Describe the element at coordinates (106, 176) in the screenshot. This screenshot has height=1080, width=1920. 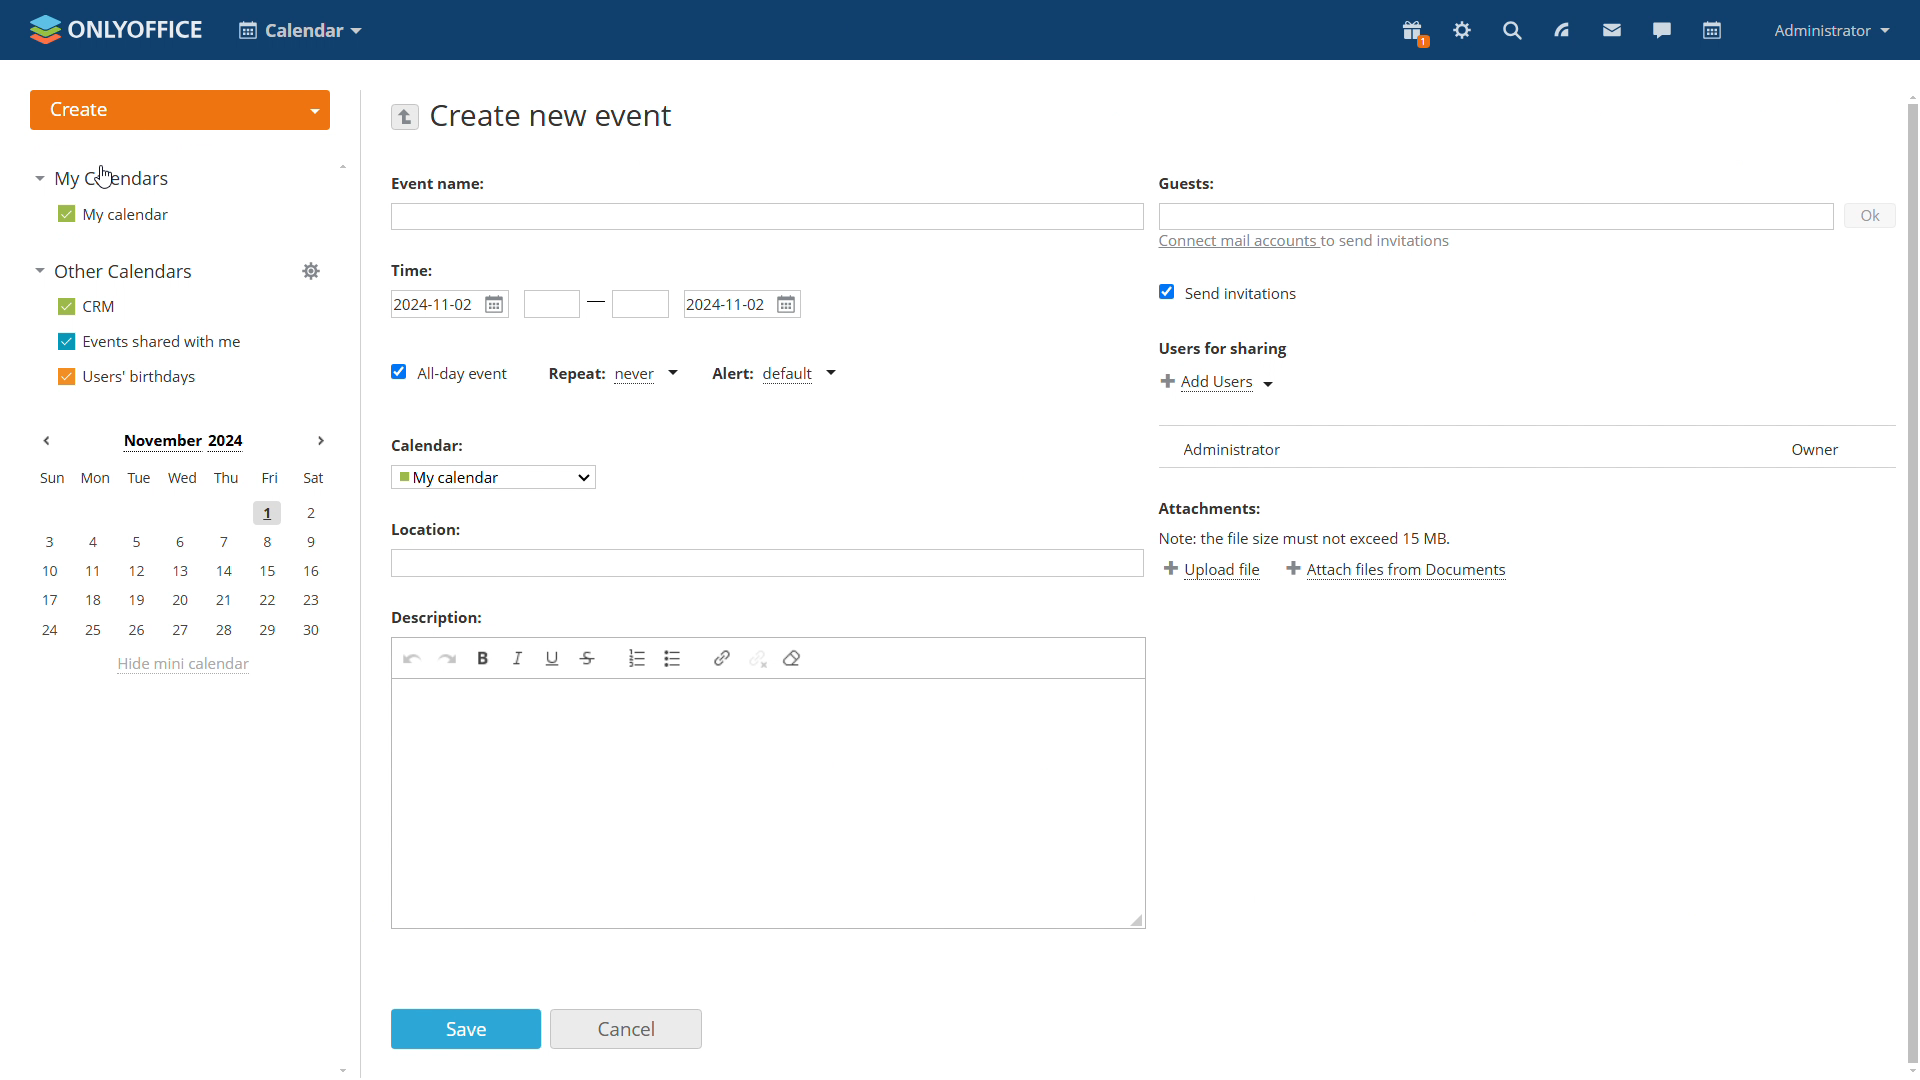
I see `my calendars` at that location.